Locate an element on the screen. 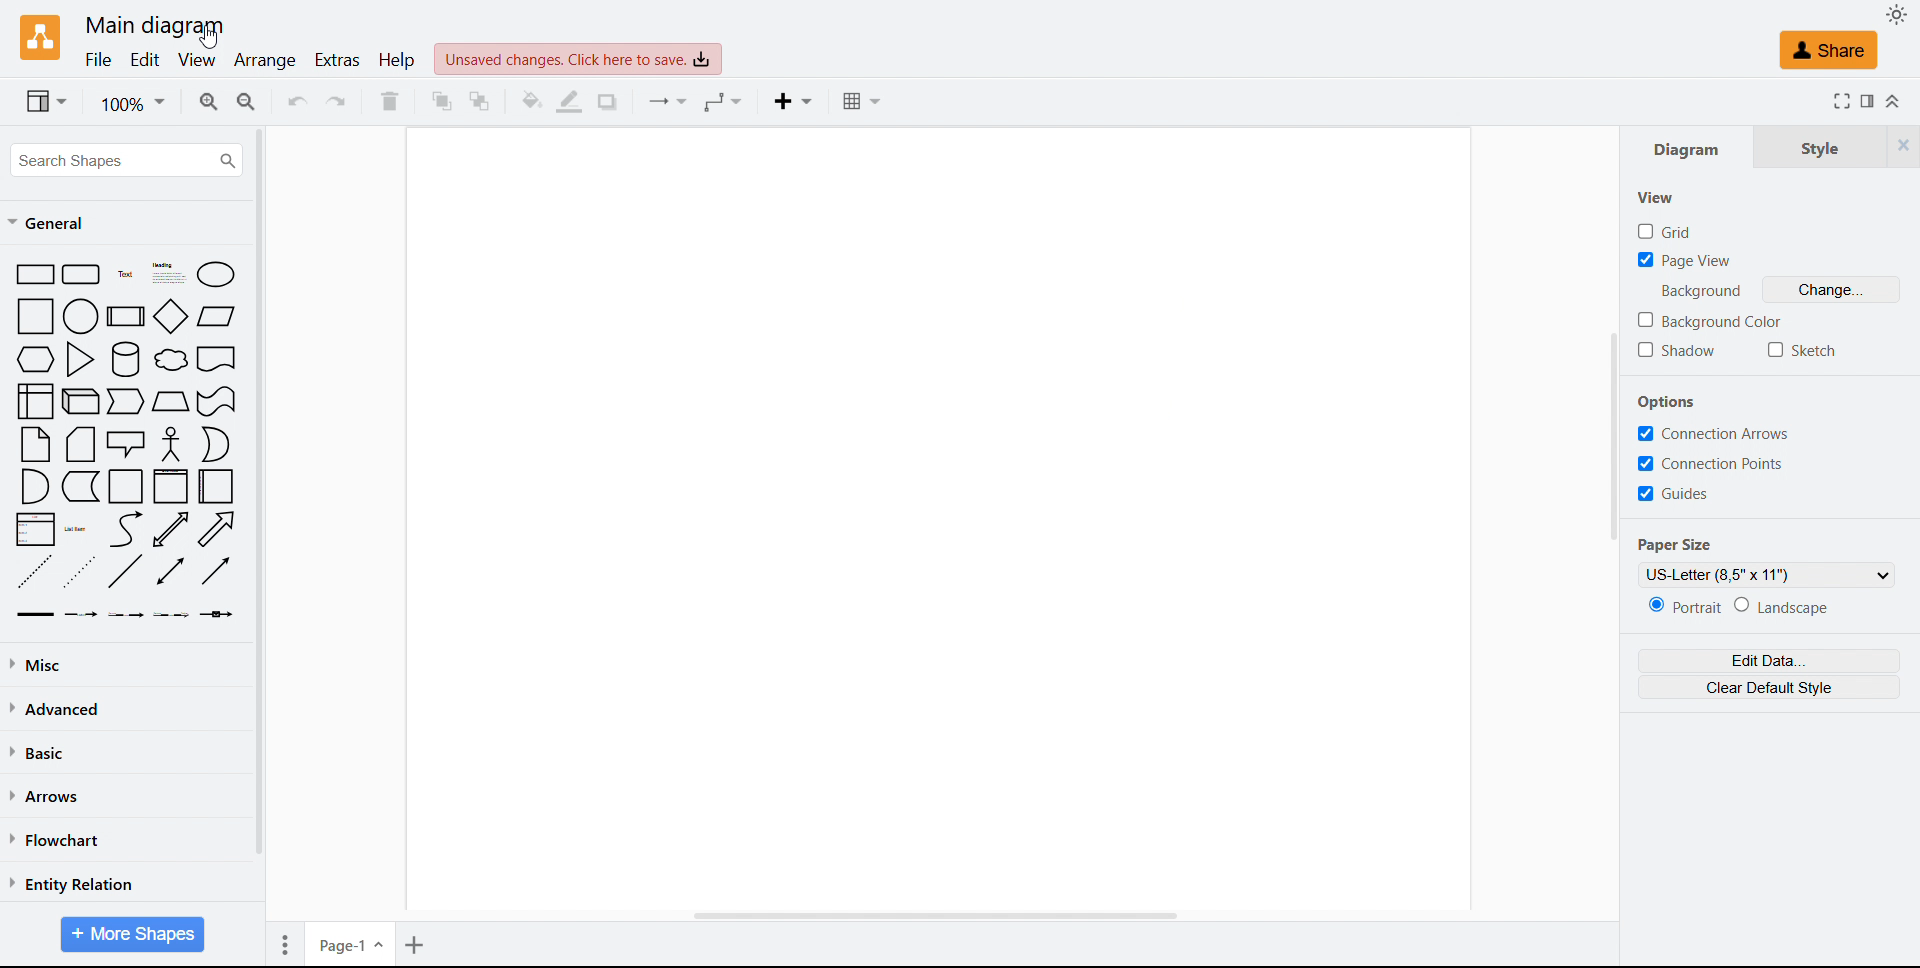  Edit data  is located at coordinates (1768, 661).